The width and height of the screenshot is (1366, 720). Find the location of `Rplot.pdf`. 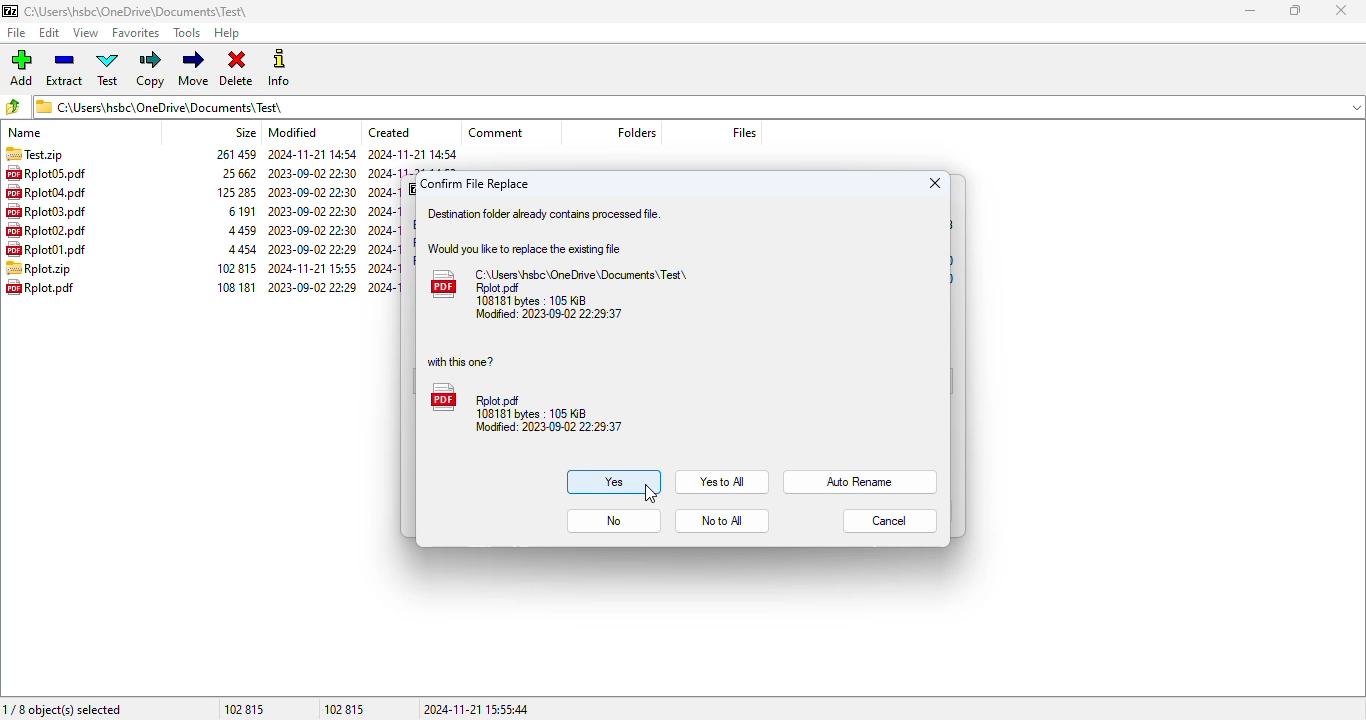

Rplot.pdf is located at coordinates (47, 289).